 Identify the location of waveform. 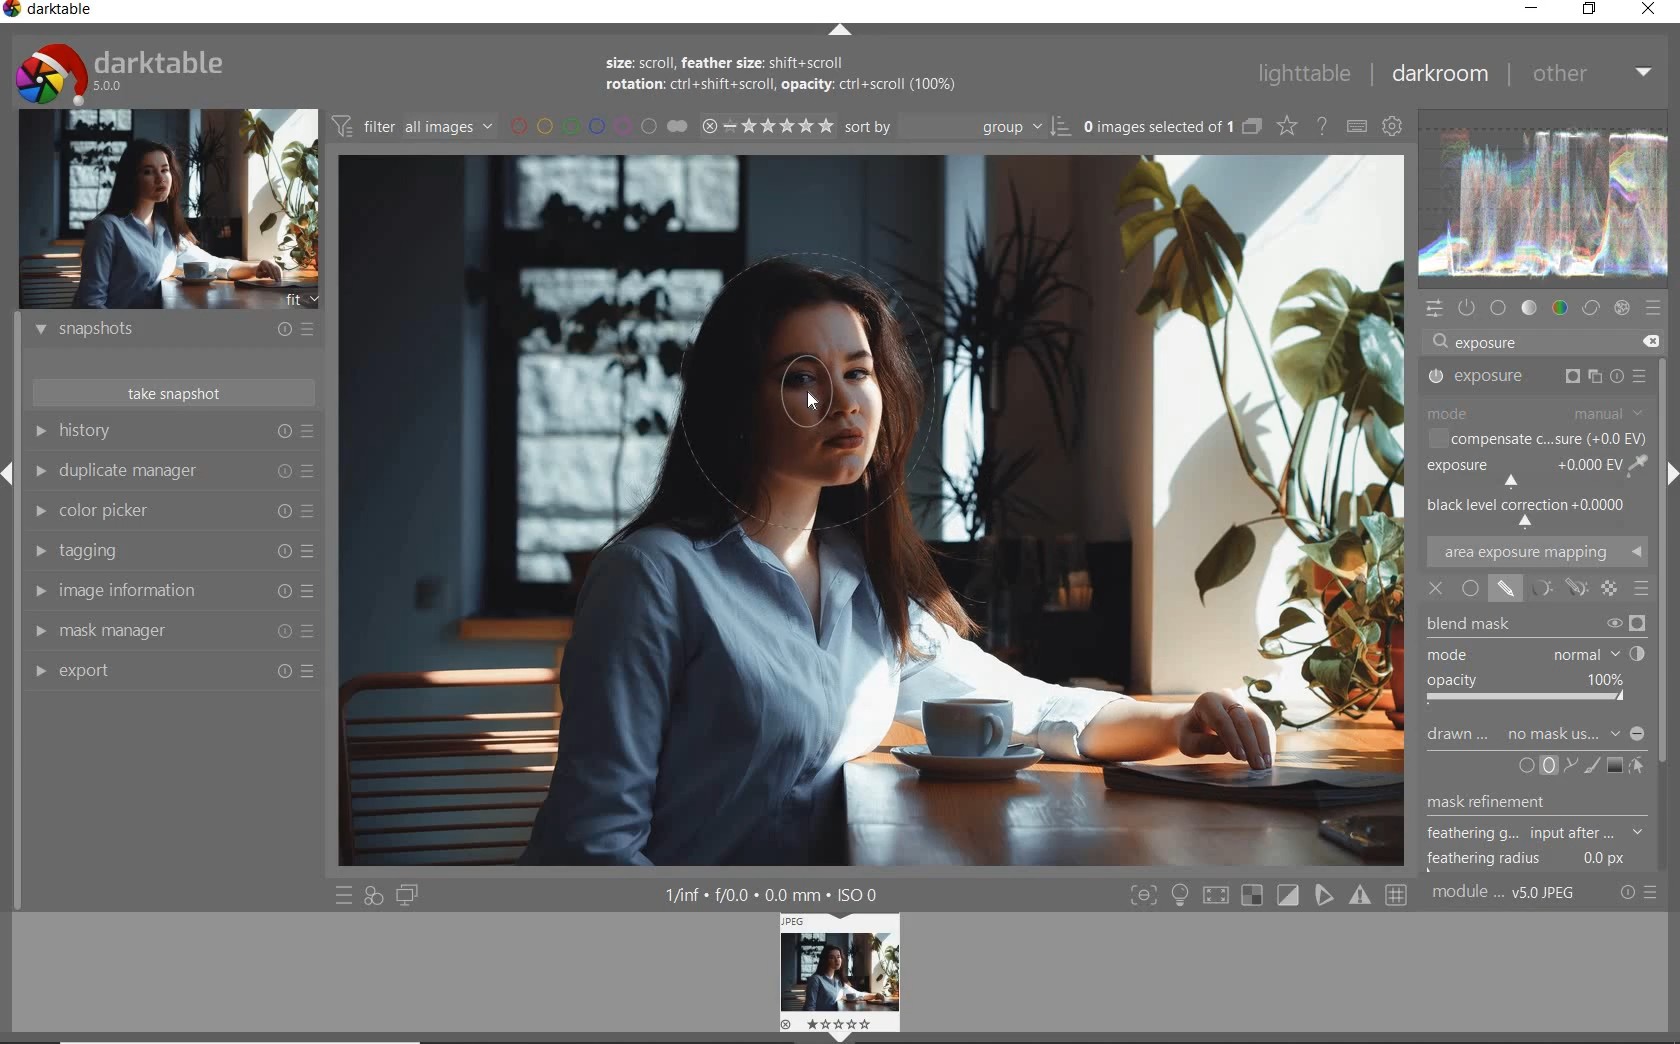
(1546, 203).